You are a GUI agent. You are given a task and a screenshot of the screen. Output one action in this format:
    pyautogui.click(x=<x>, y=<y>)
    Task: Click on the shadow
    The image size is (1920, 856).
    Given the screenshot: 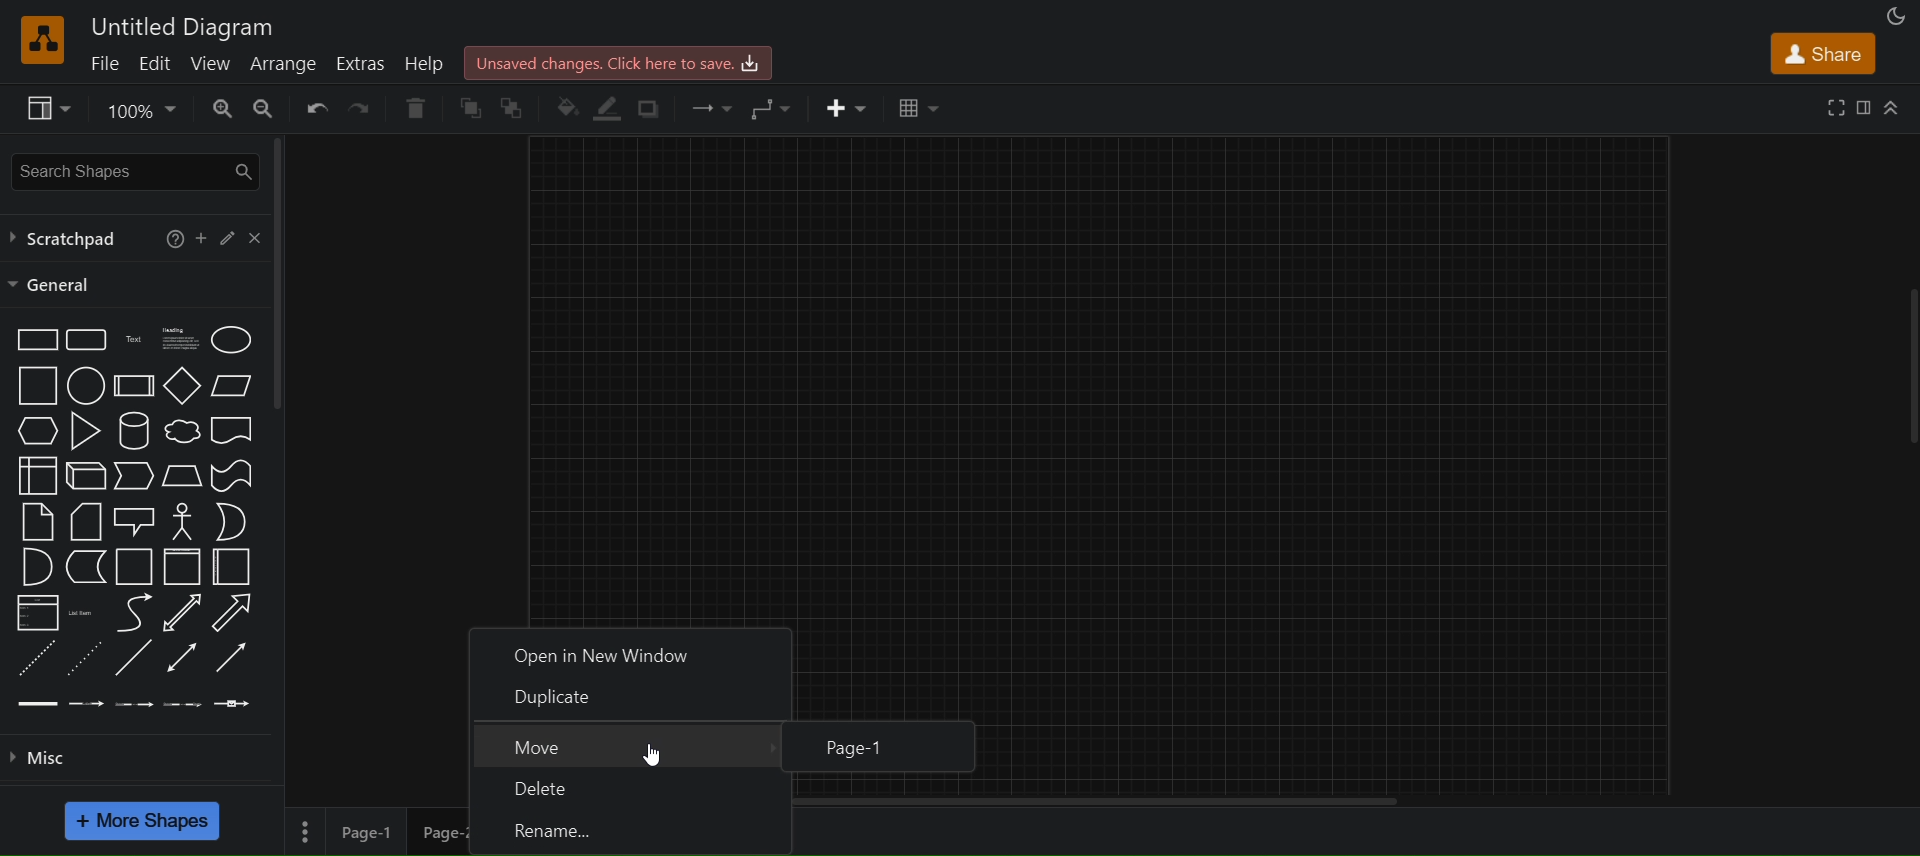 What is the action you would take?
    pyautogui.click(x=651, y=109)
    